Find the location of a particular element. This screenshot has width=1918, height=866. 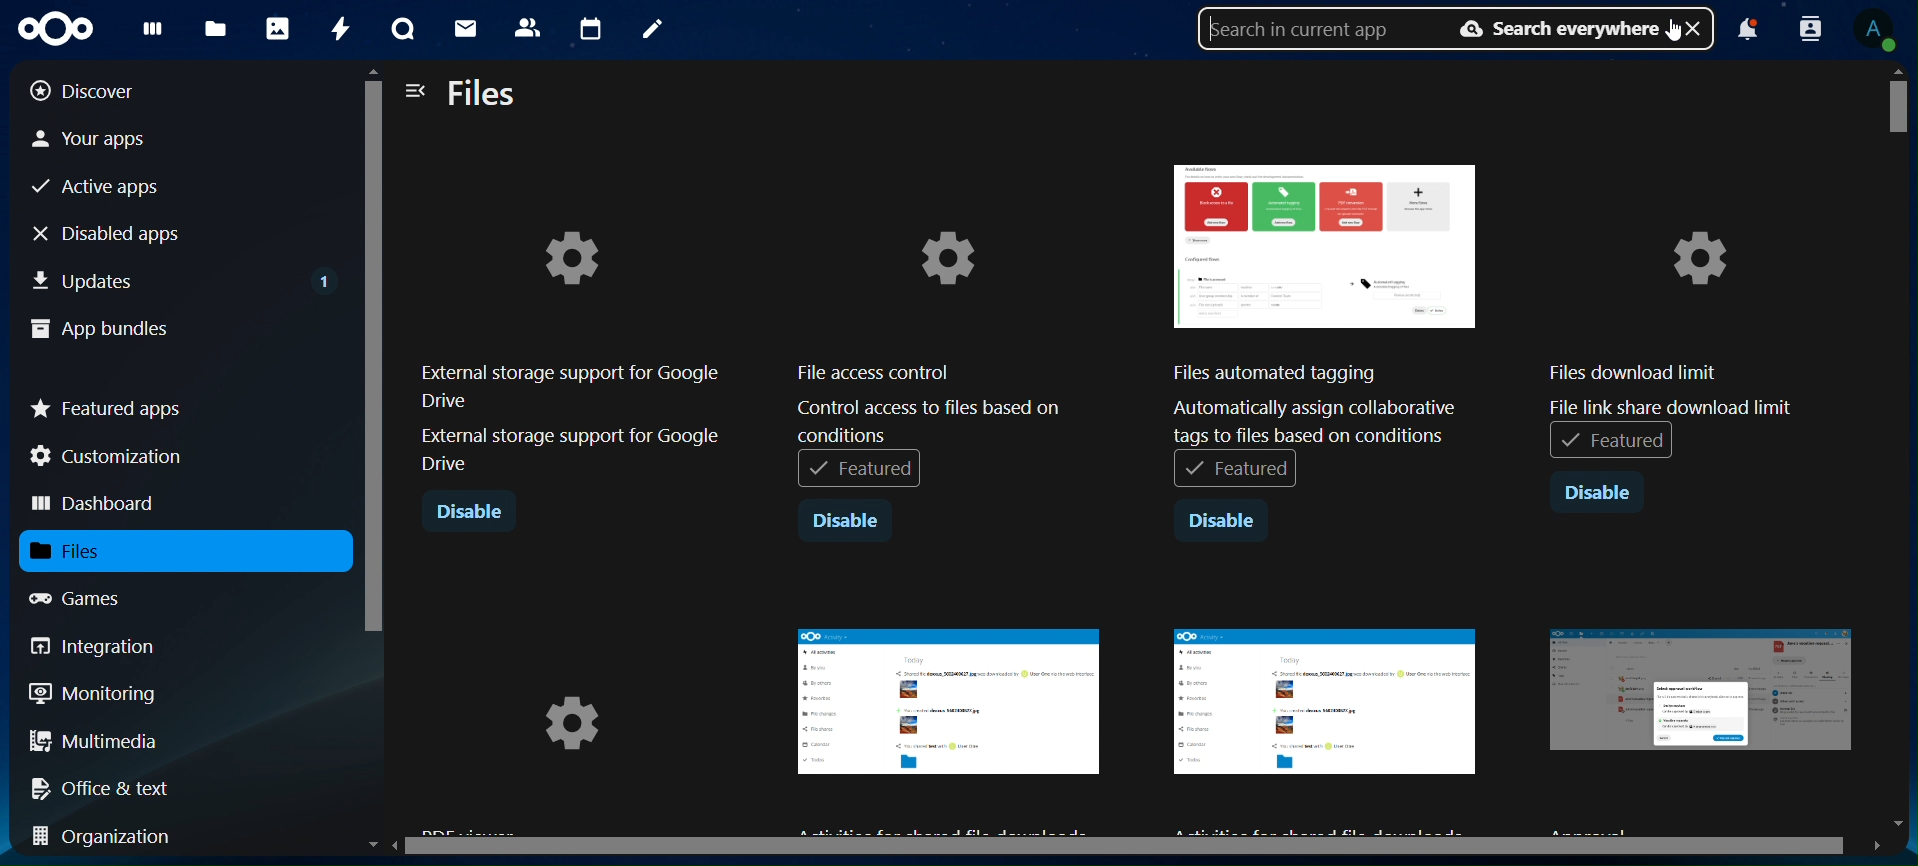

featured apps is located at coordinates (108, 404).